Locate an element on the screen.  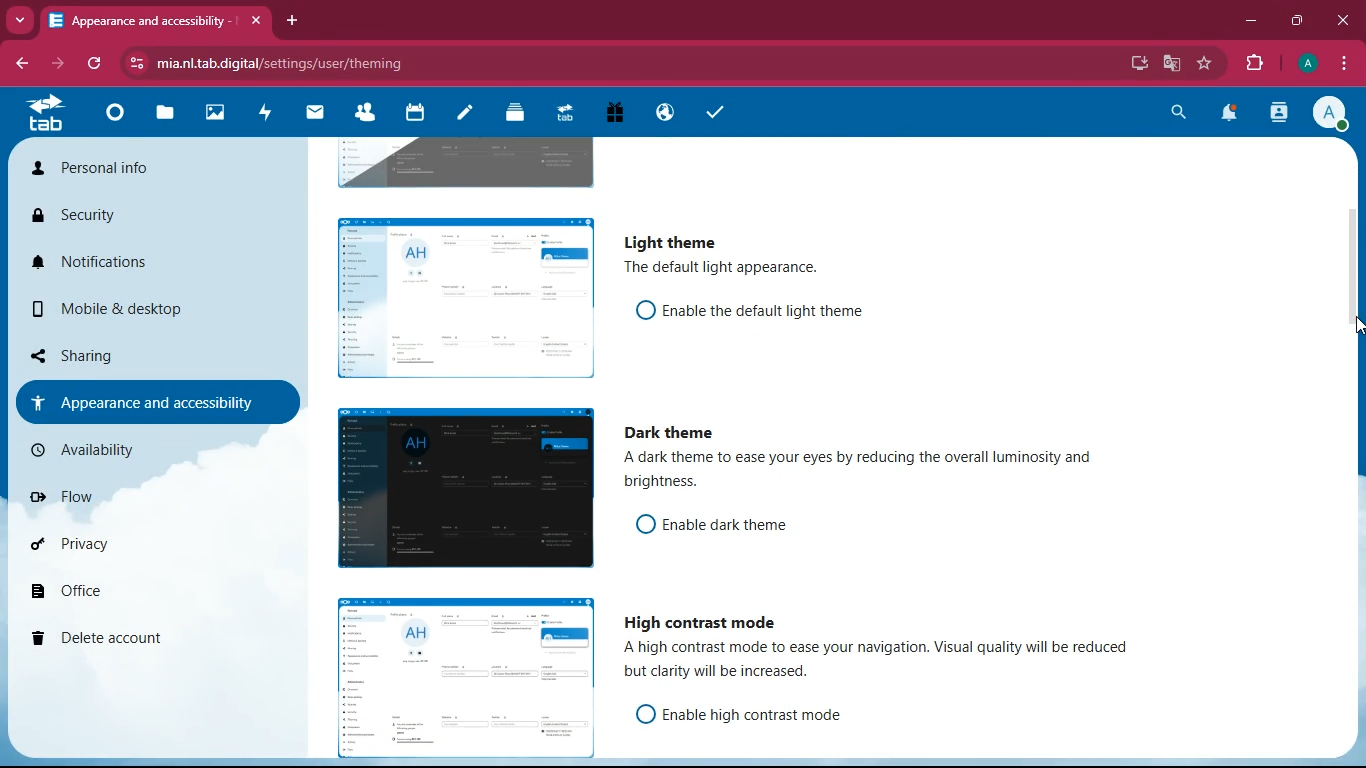
public is located at coordinates (662, 114).